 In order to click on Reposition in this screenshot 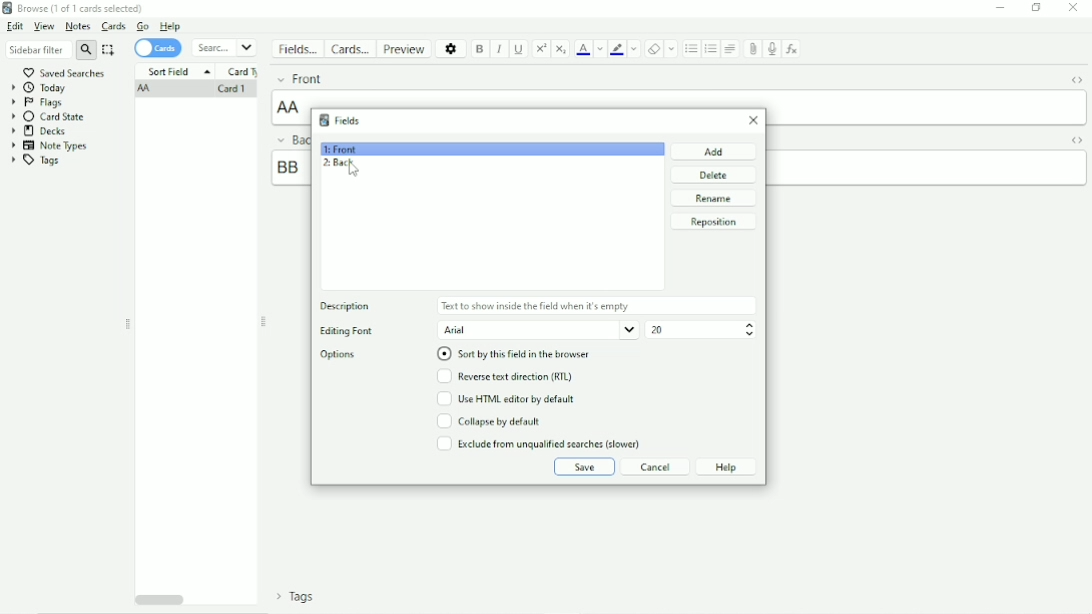, I will do `click(713, 222)`.